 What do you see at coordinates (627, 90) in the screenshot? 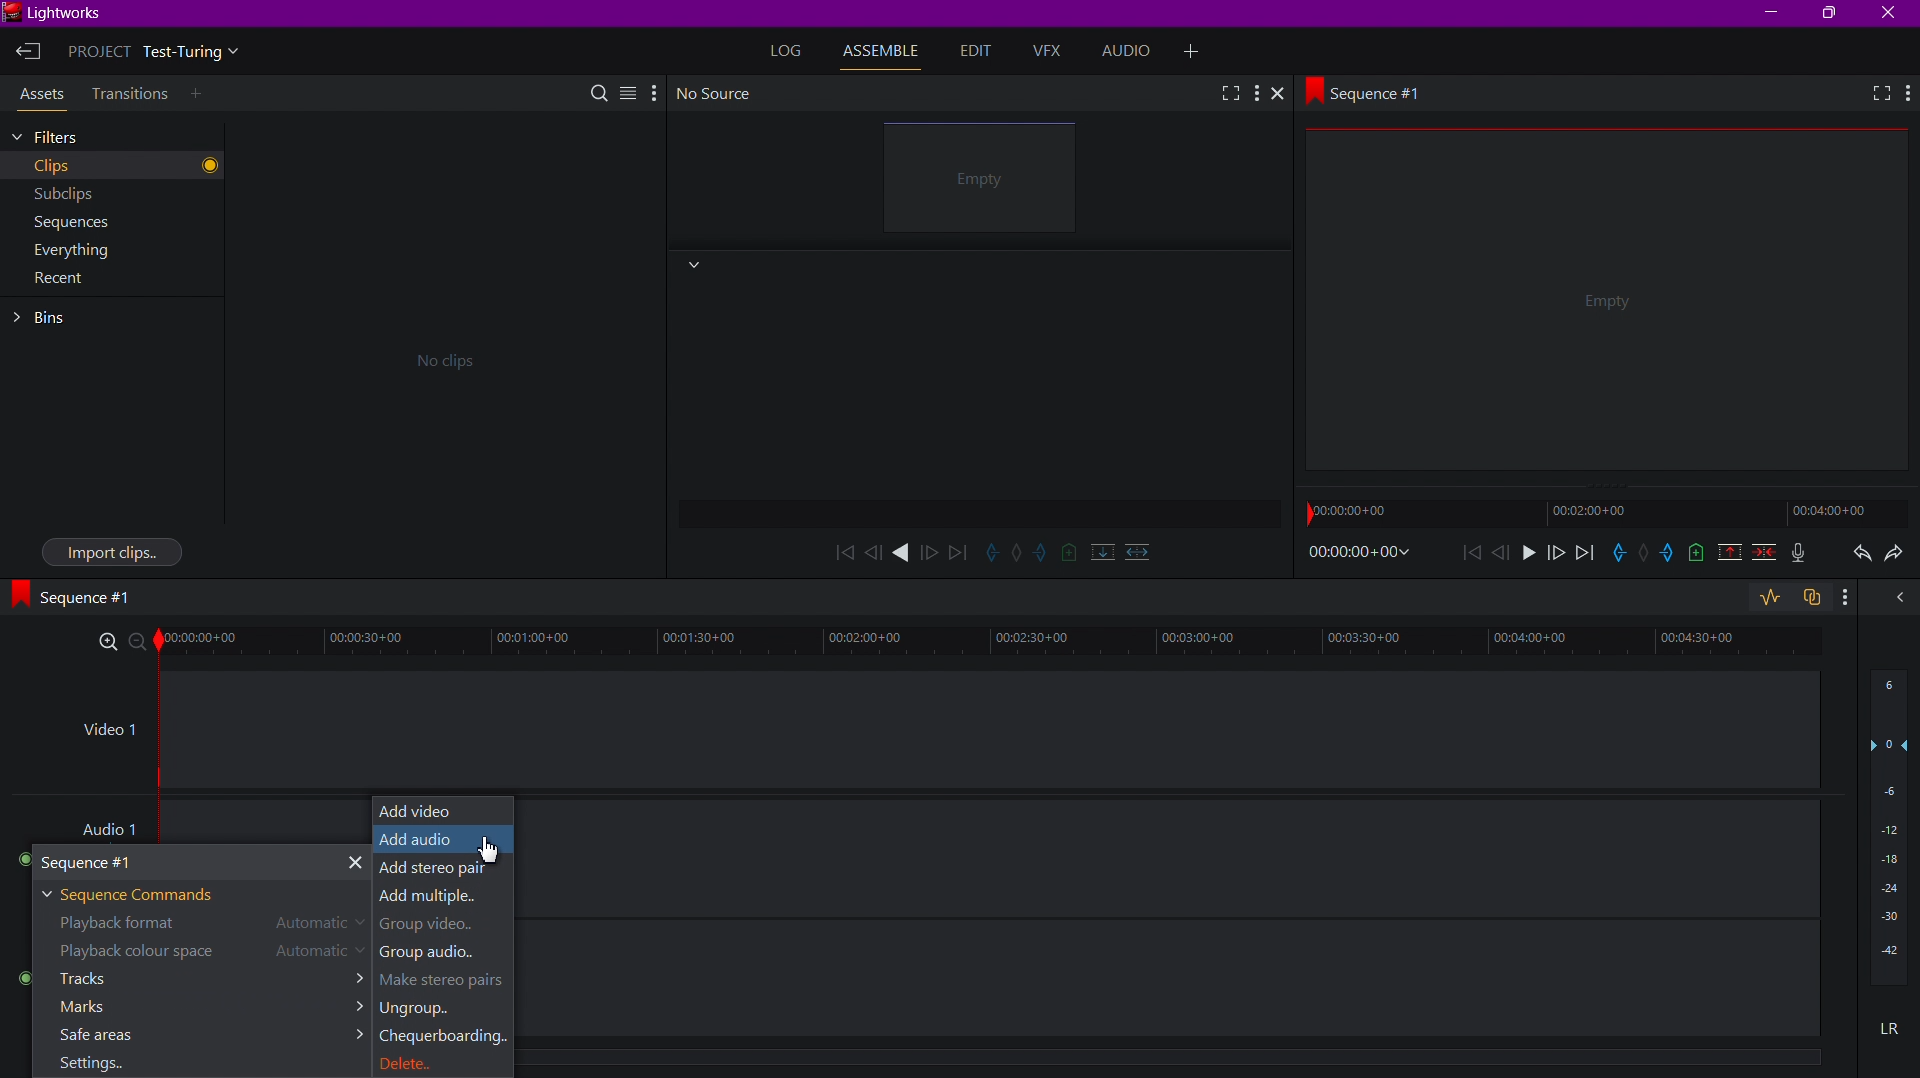
I see `List` at bounding box center [627, 90].